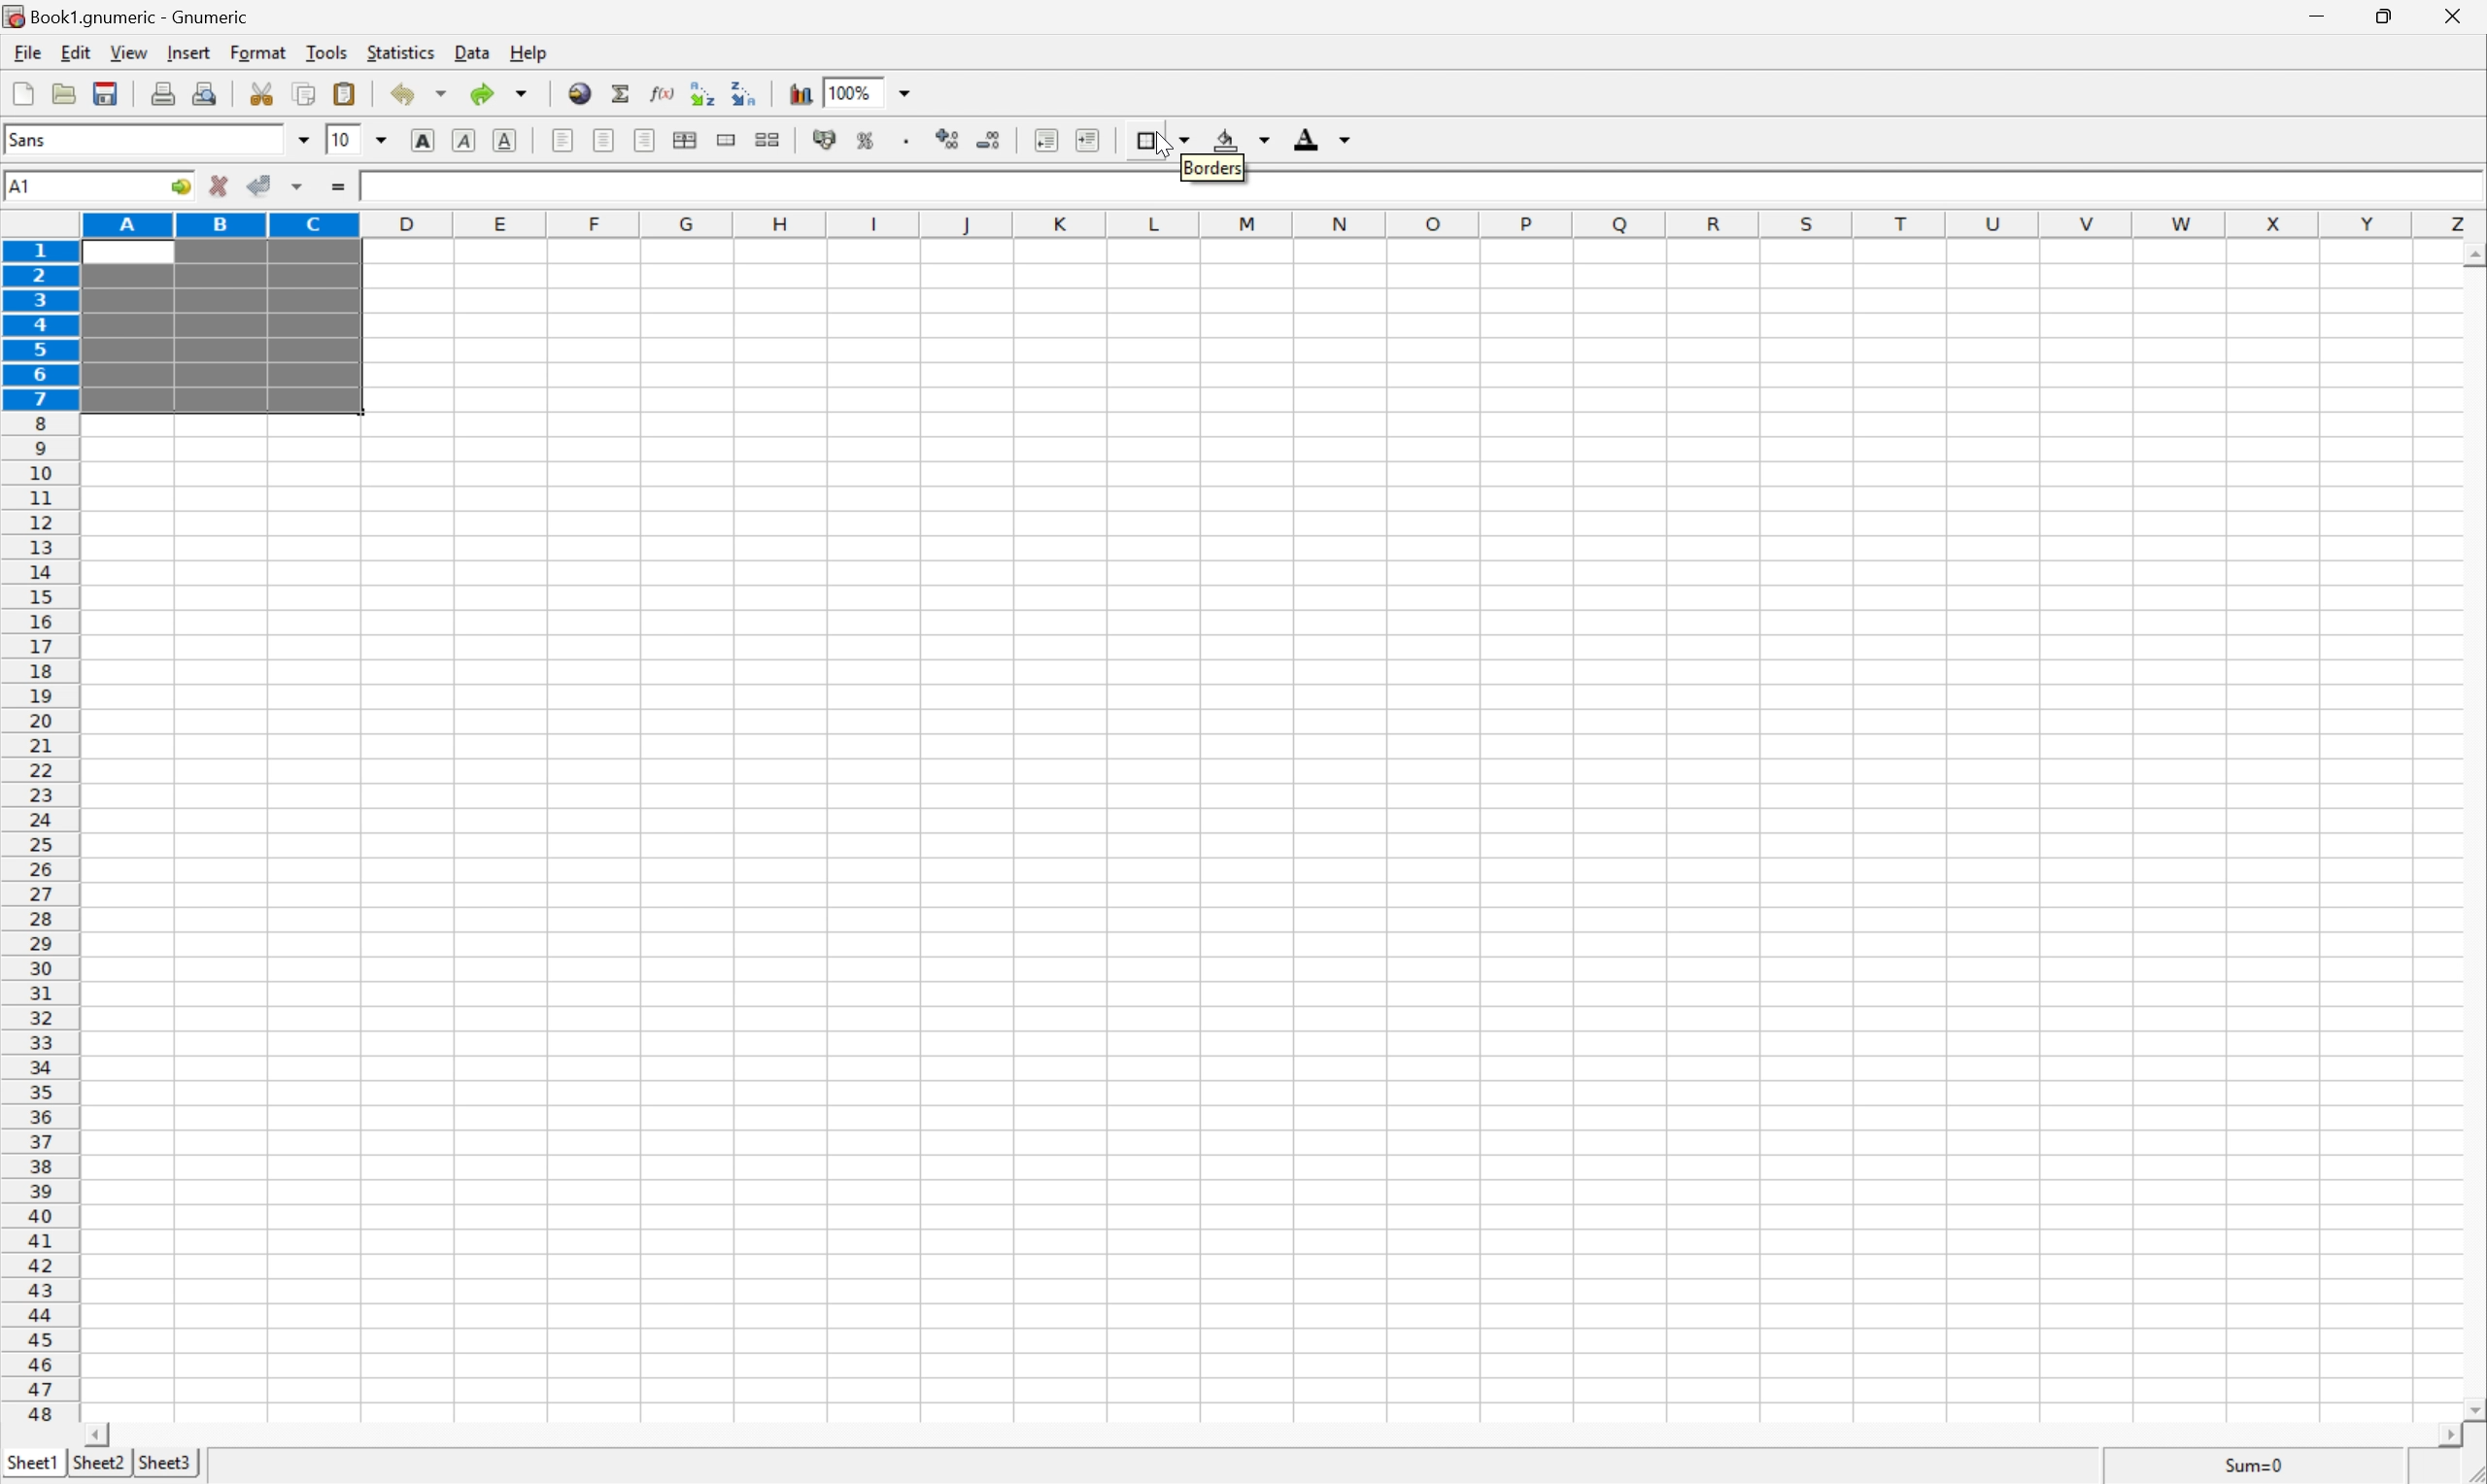  Describe the element at coordinates (888, 90) in the screenshot. I see `Zoom 100%` at that location.